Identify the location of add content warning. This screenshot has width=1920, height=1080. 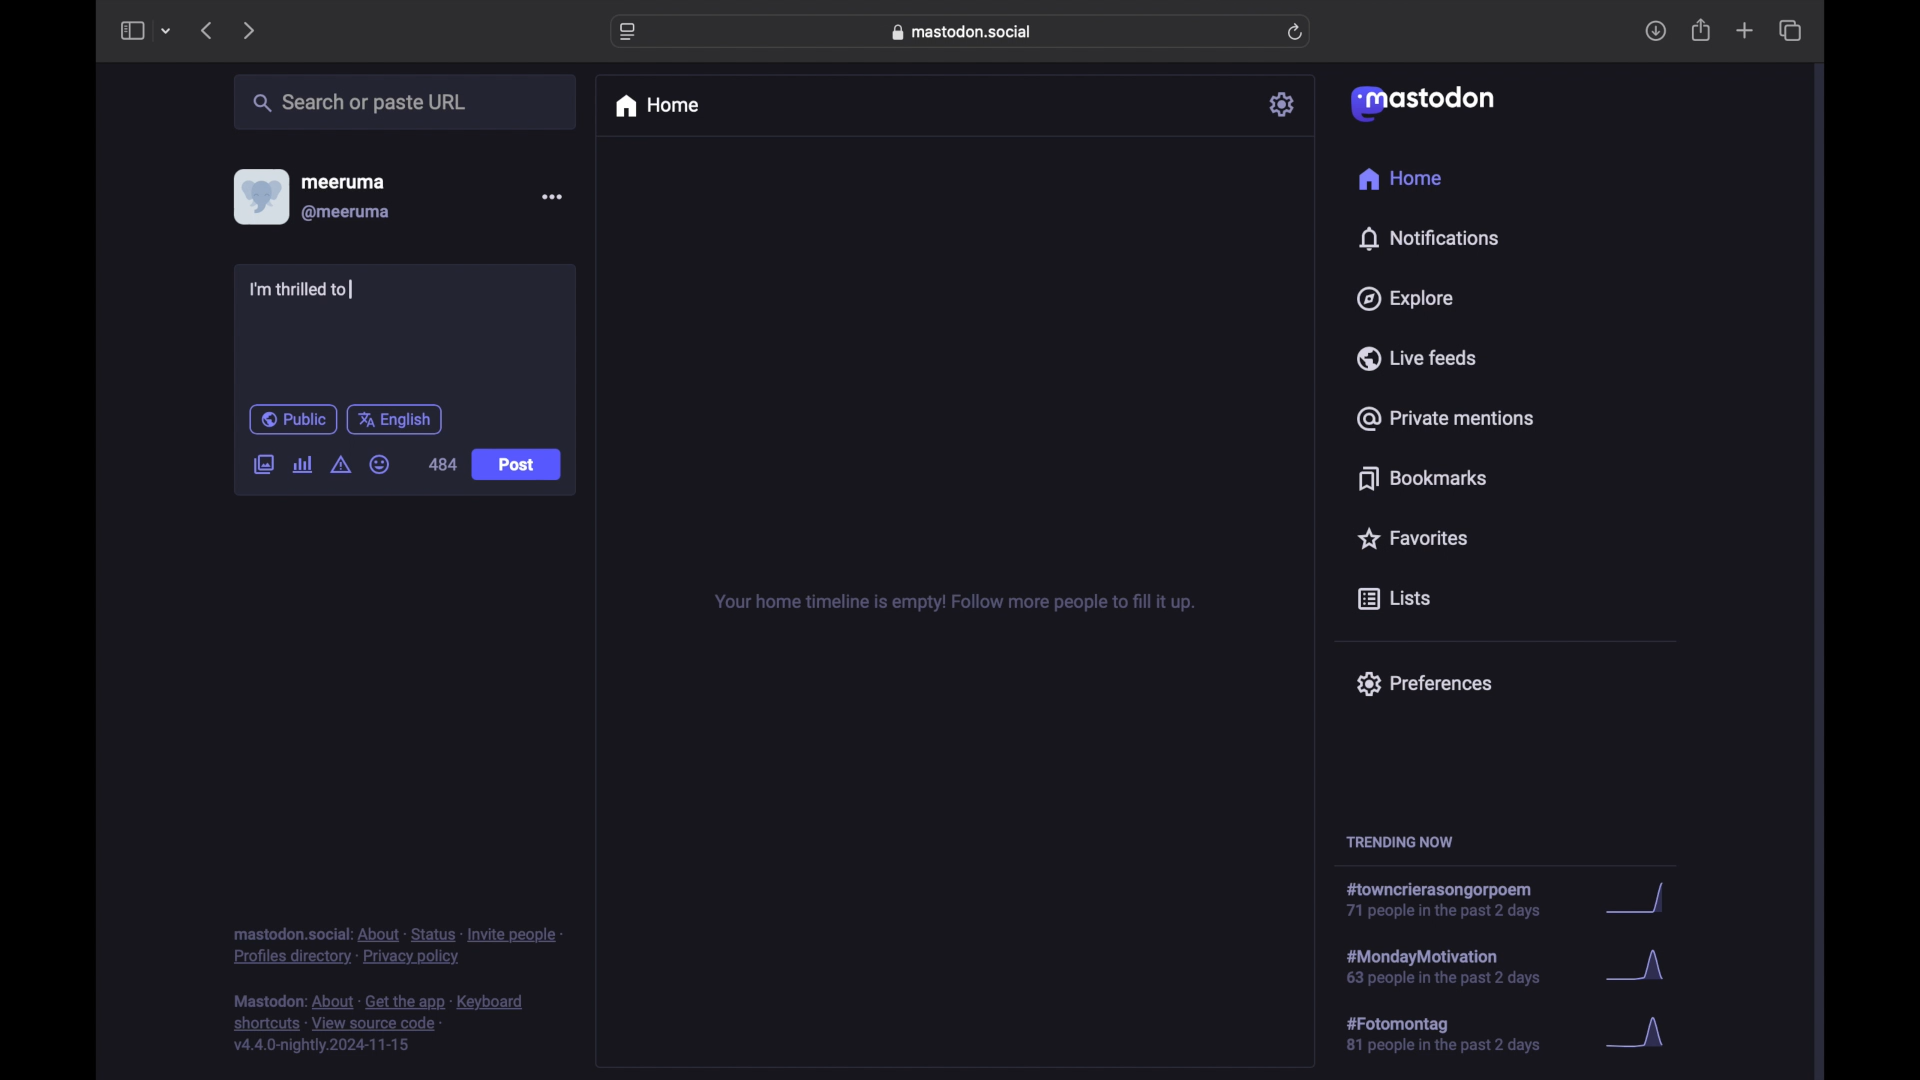
(343, 465).